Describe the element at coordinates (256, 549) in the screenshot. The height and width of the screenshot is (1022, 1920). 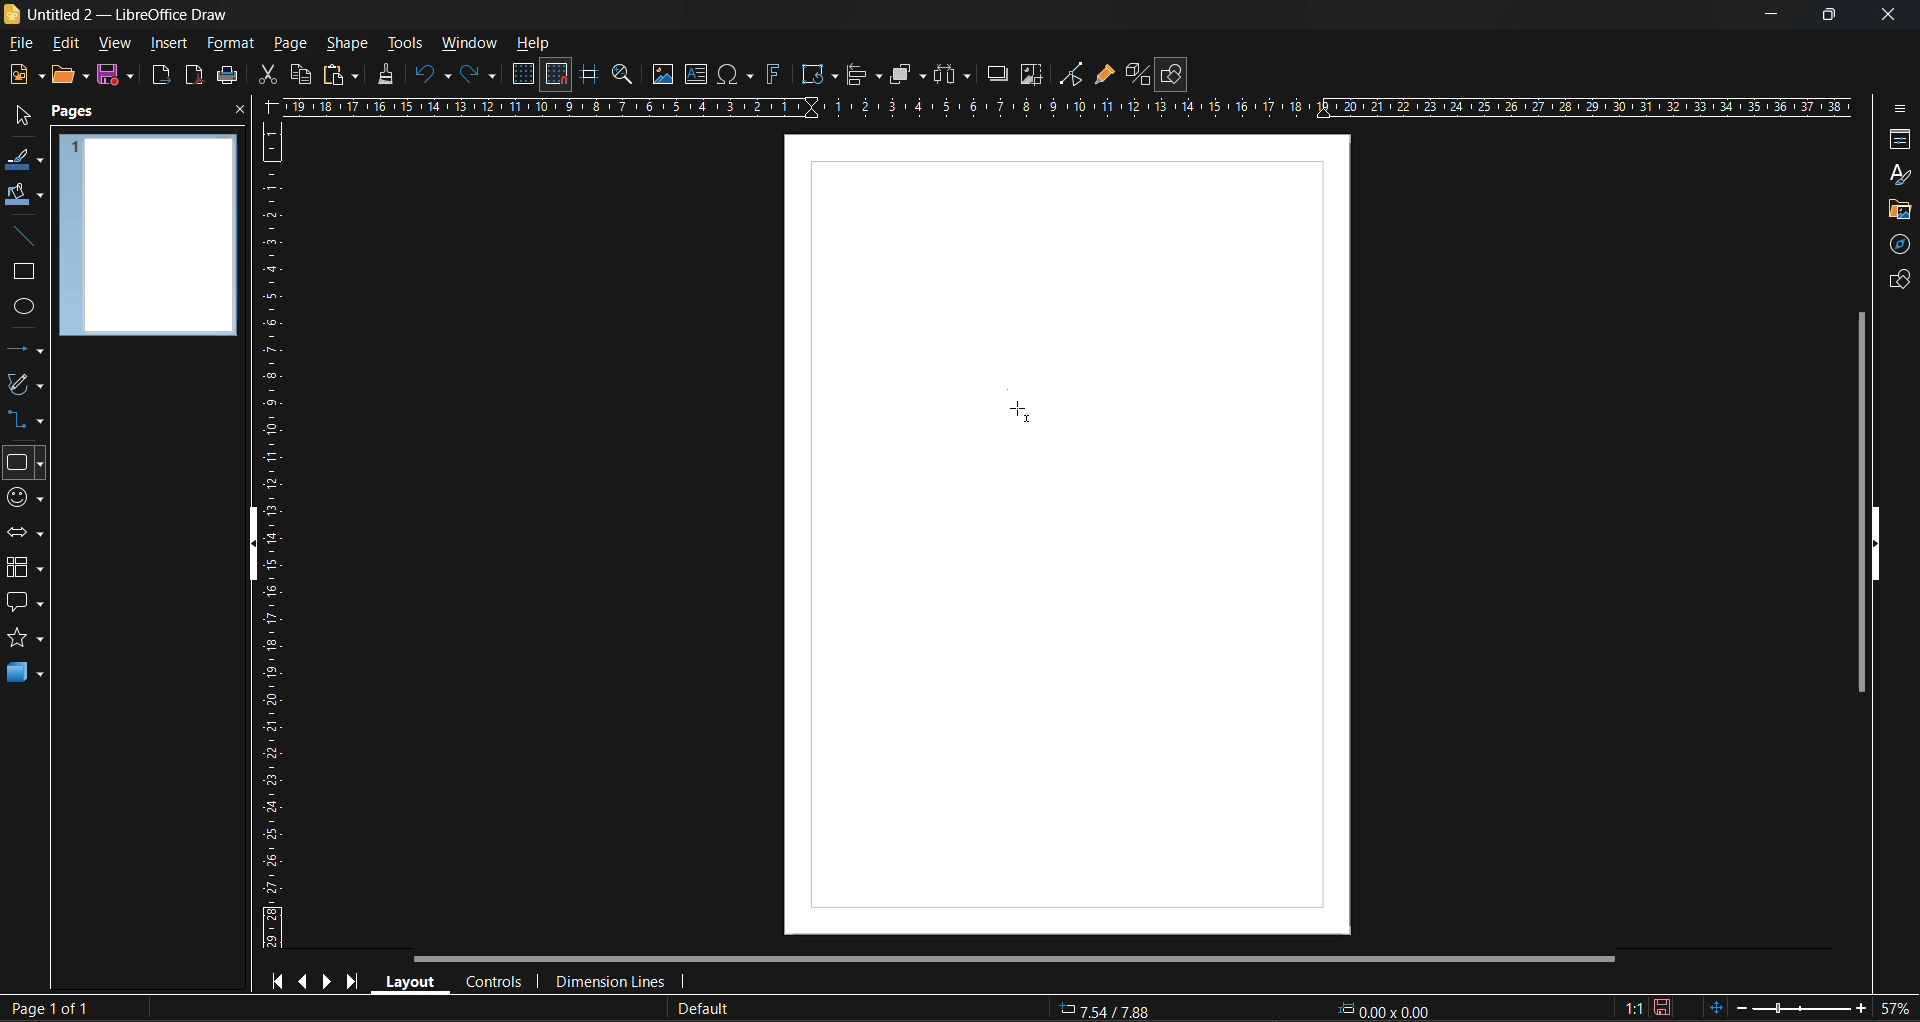
I see `hide` at that location.